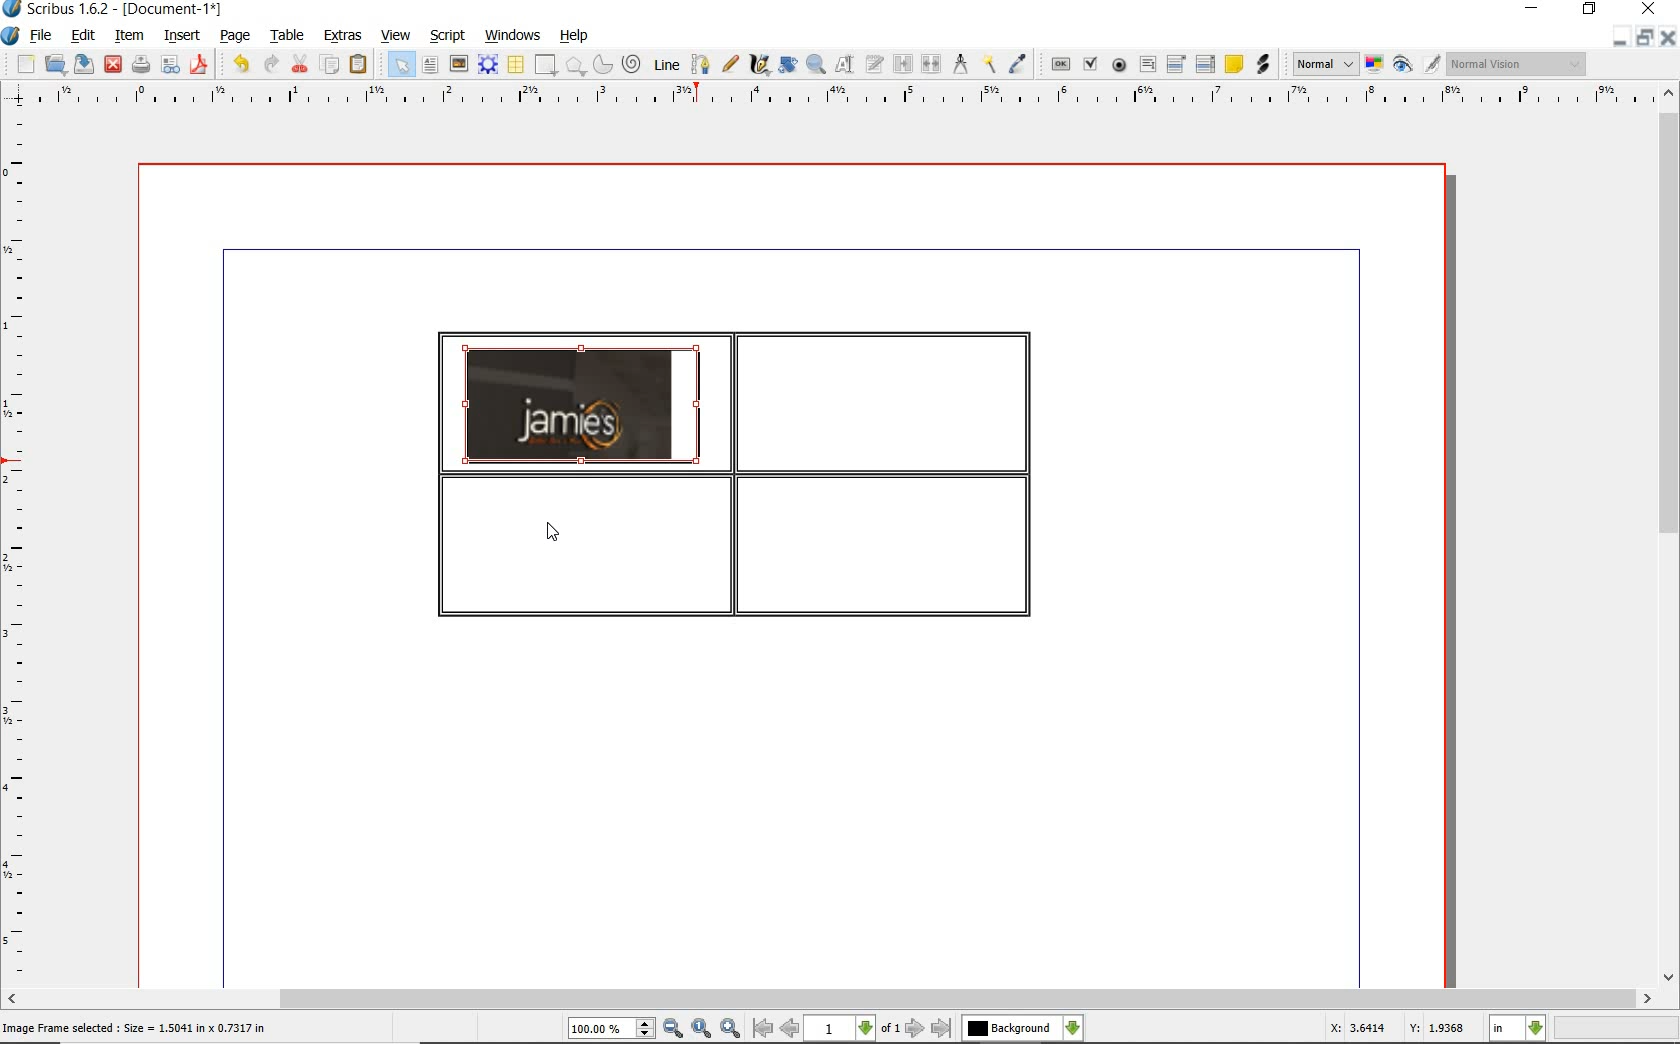 This screenshot has width=1680, height=1044. What do you see at coordinates (302, 63) in the screenshot?
I see `cut` at bounding box center [302, 63].